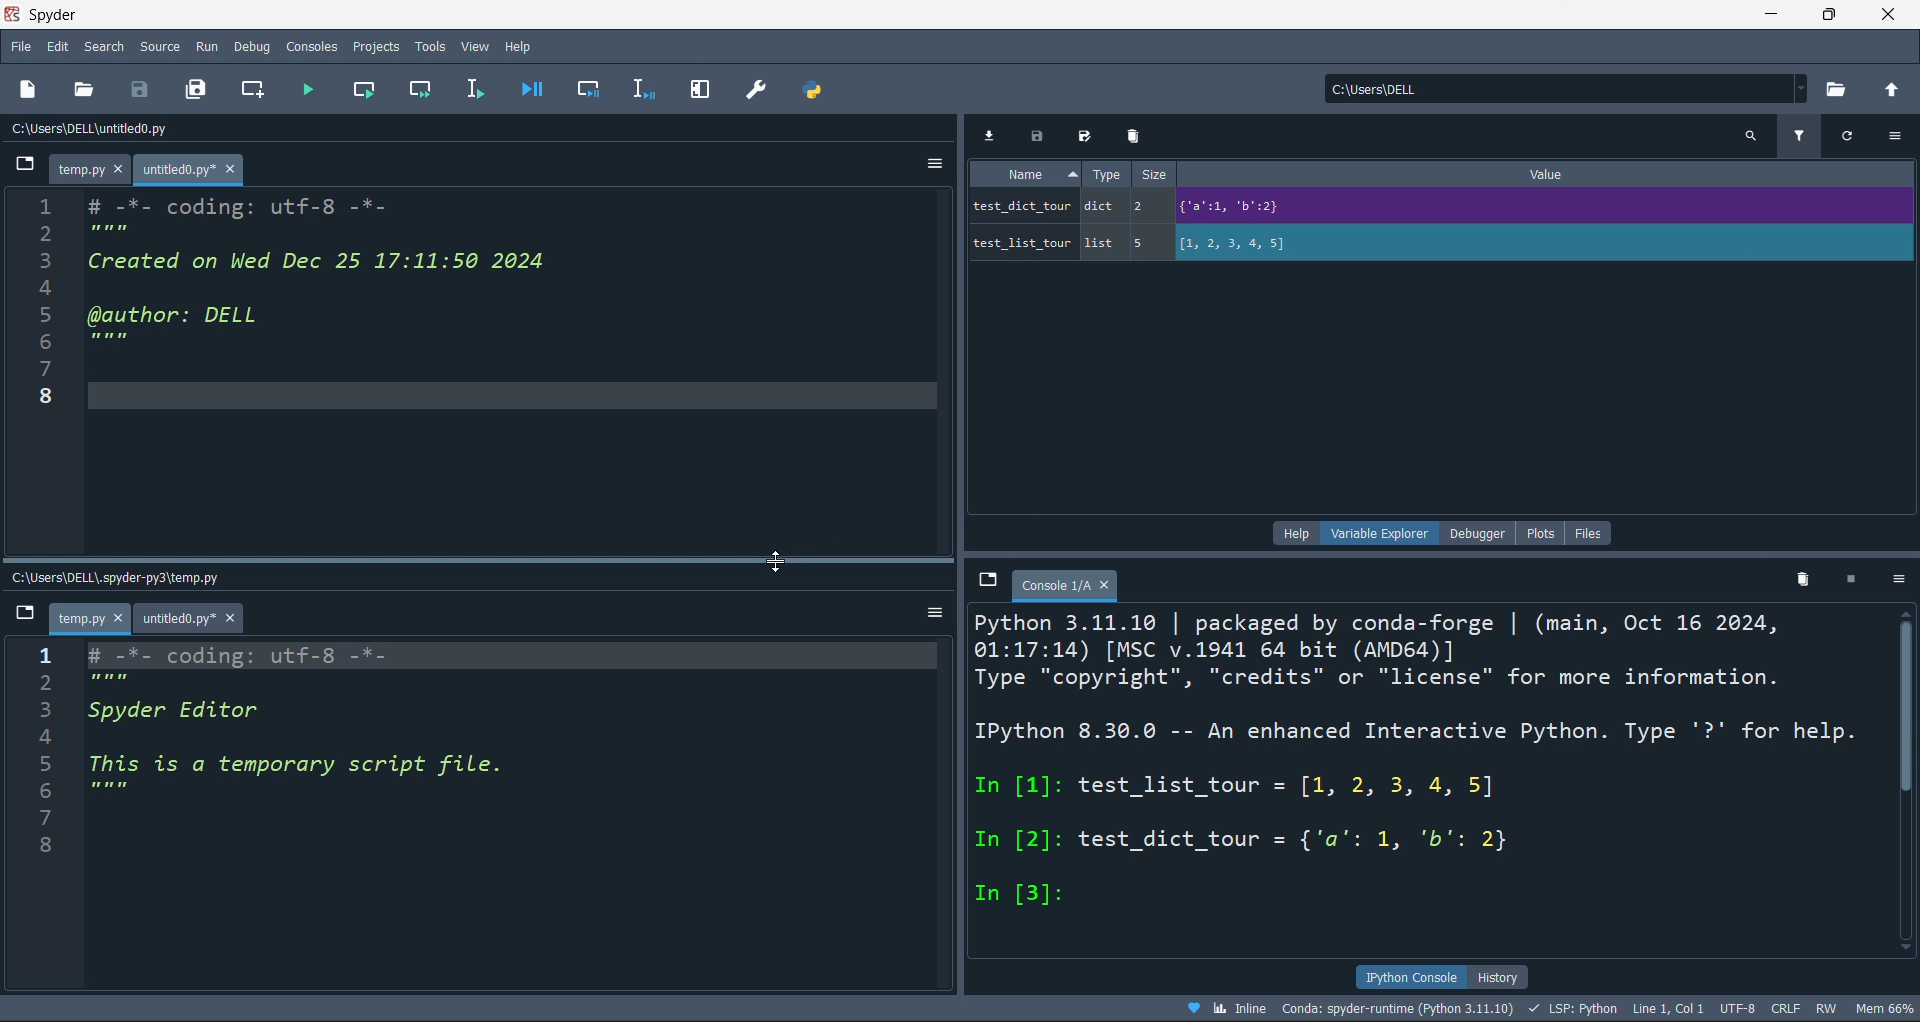 Image resolution: width=1920 pixels, height=1022 pixels. What do you see at coordinates (289, 763) in the screenshot?
I see `5 This 1s a temporary script file.l` at bounding box center [289, 763].